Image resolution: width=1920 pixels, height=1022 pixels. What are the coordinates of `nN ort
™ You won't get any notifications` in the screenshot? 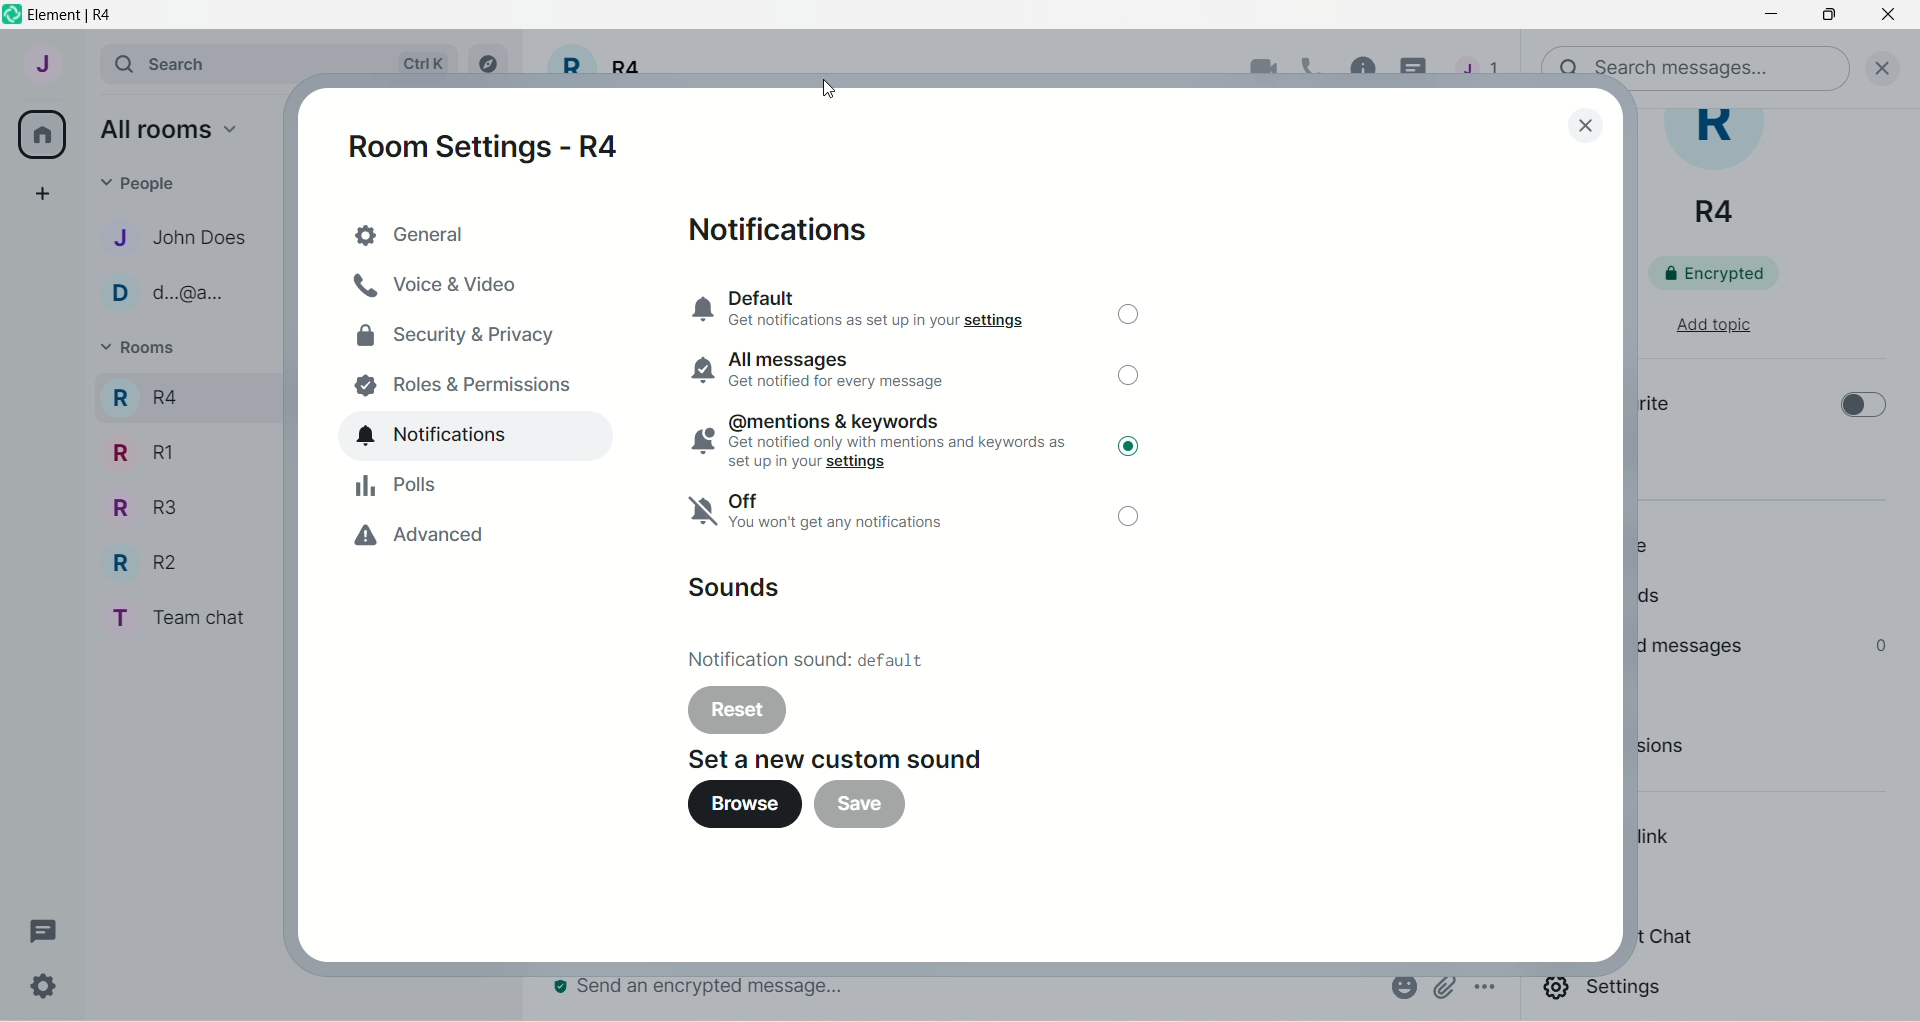 It's located at (834, 518).